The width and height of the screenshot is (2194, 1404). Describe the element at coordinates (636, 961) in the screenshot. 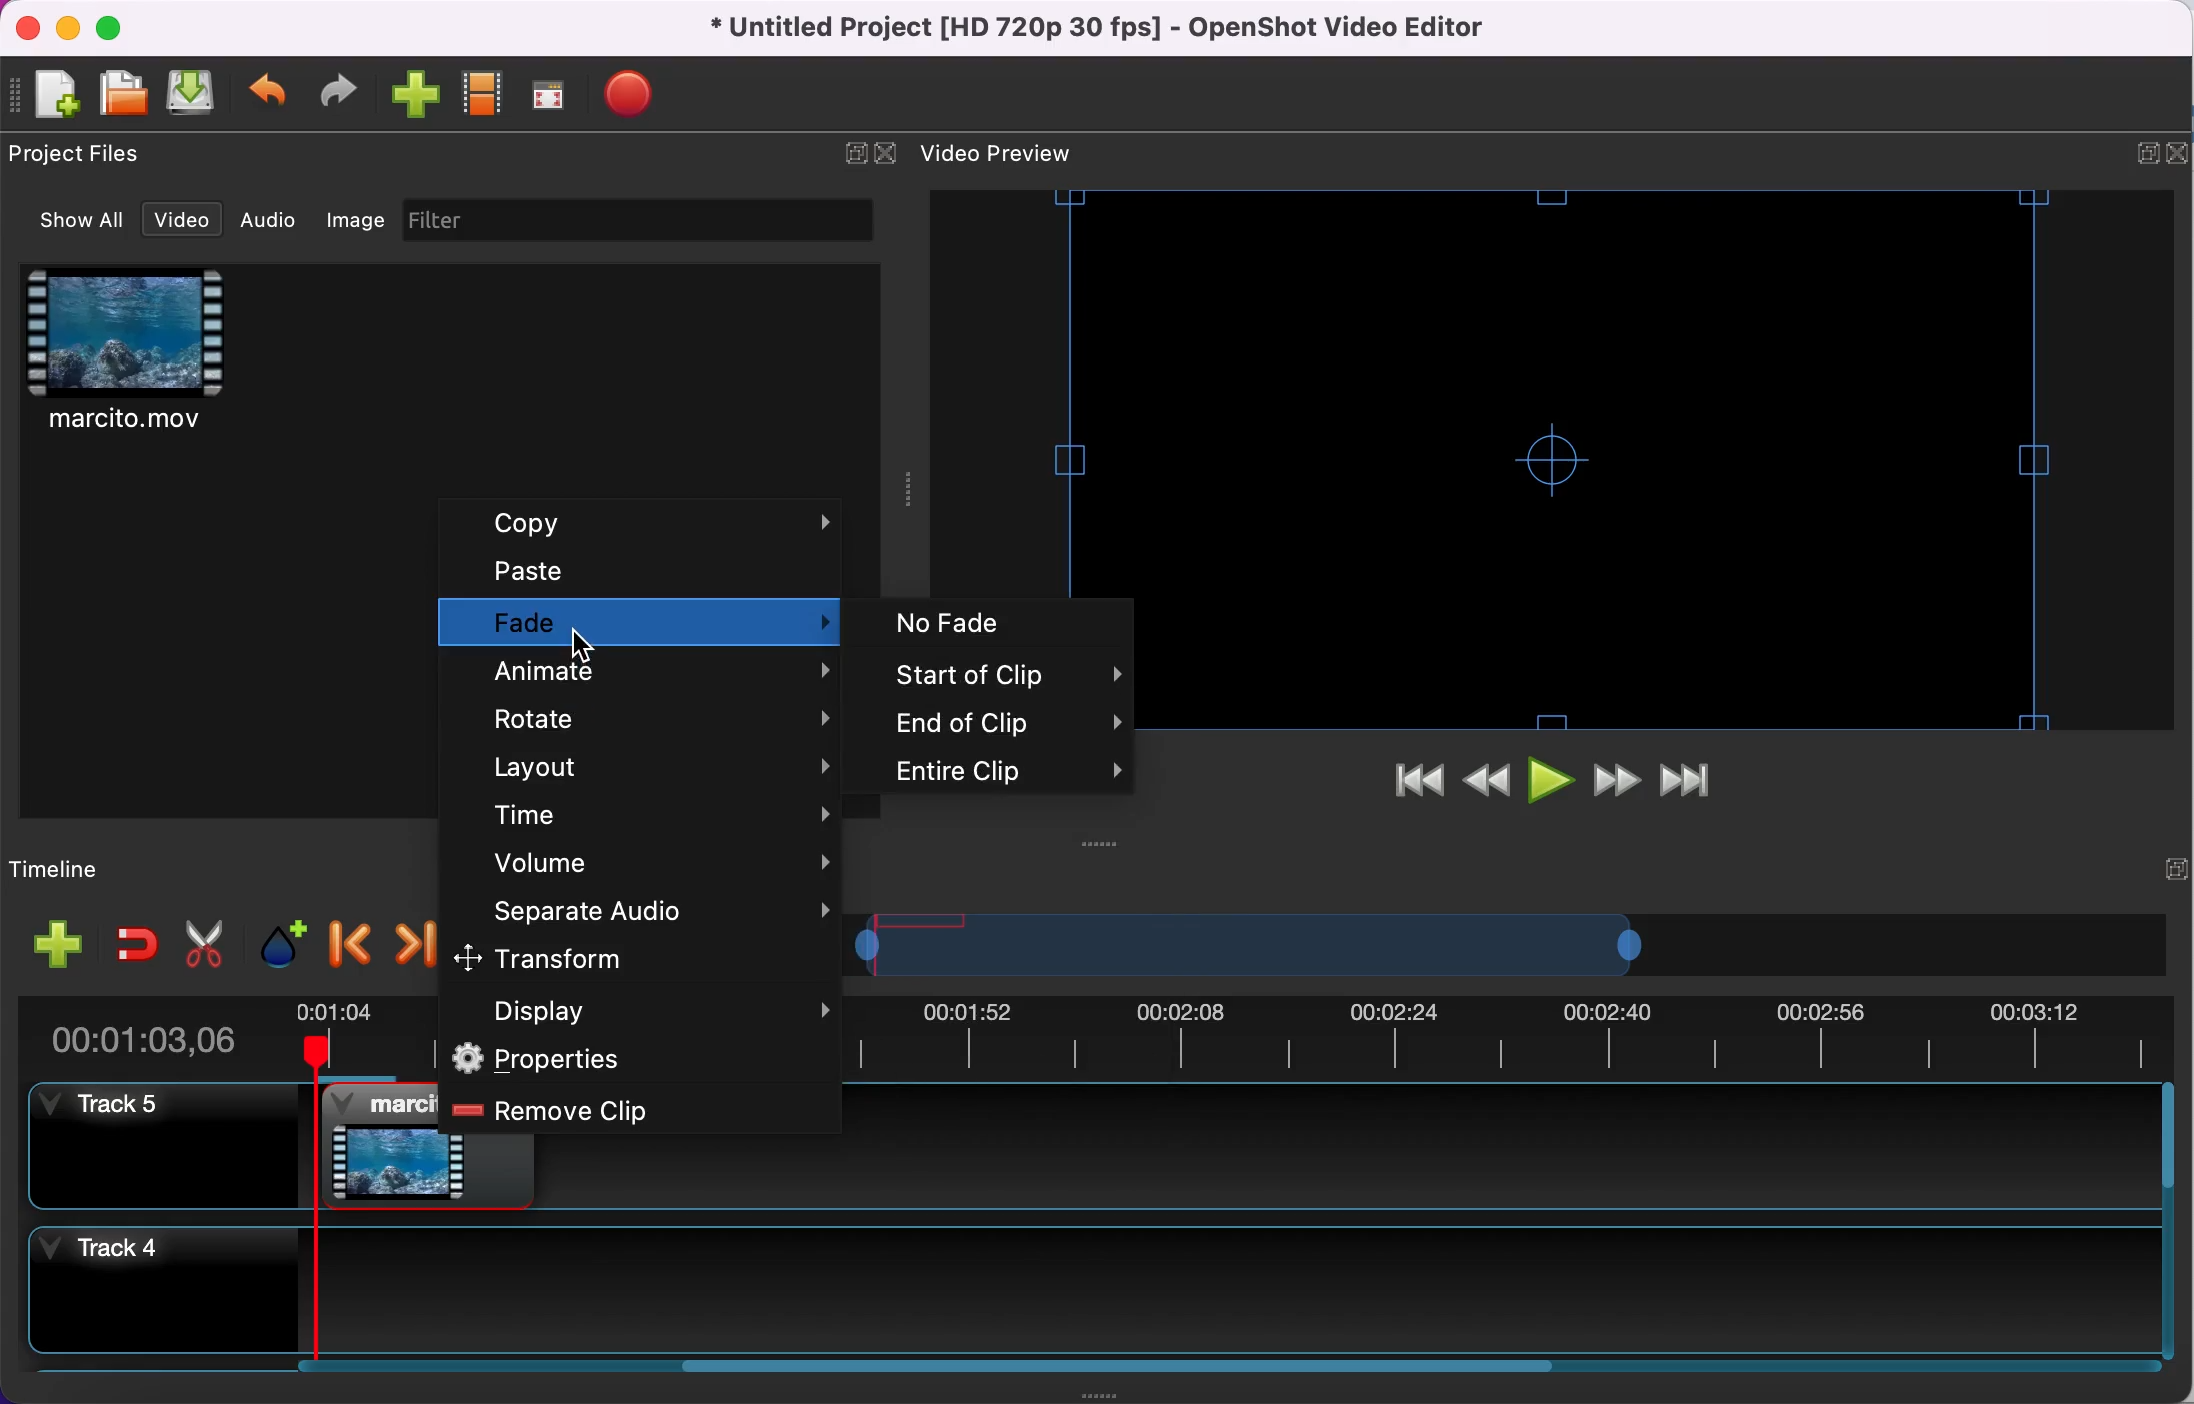

I see `transform` at that location.